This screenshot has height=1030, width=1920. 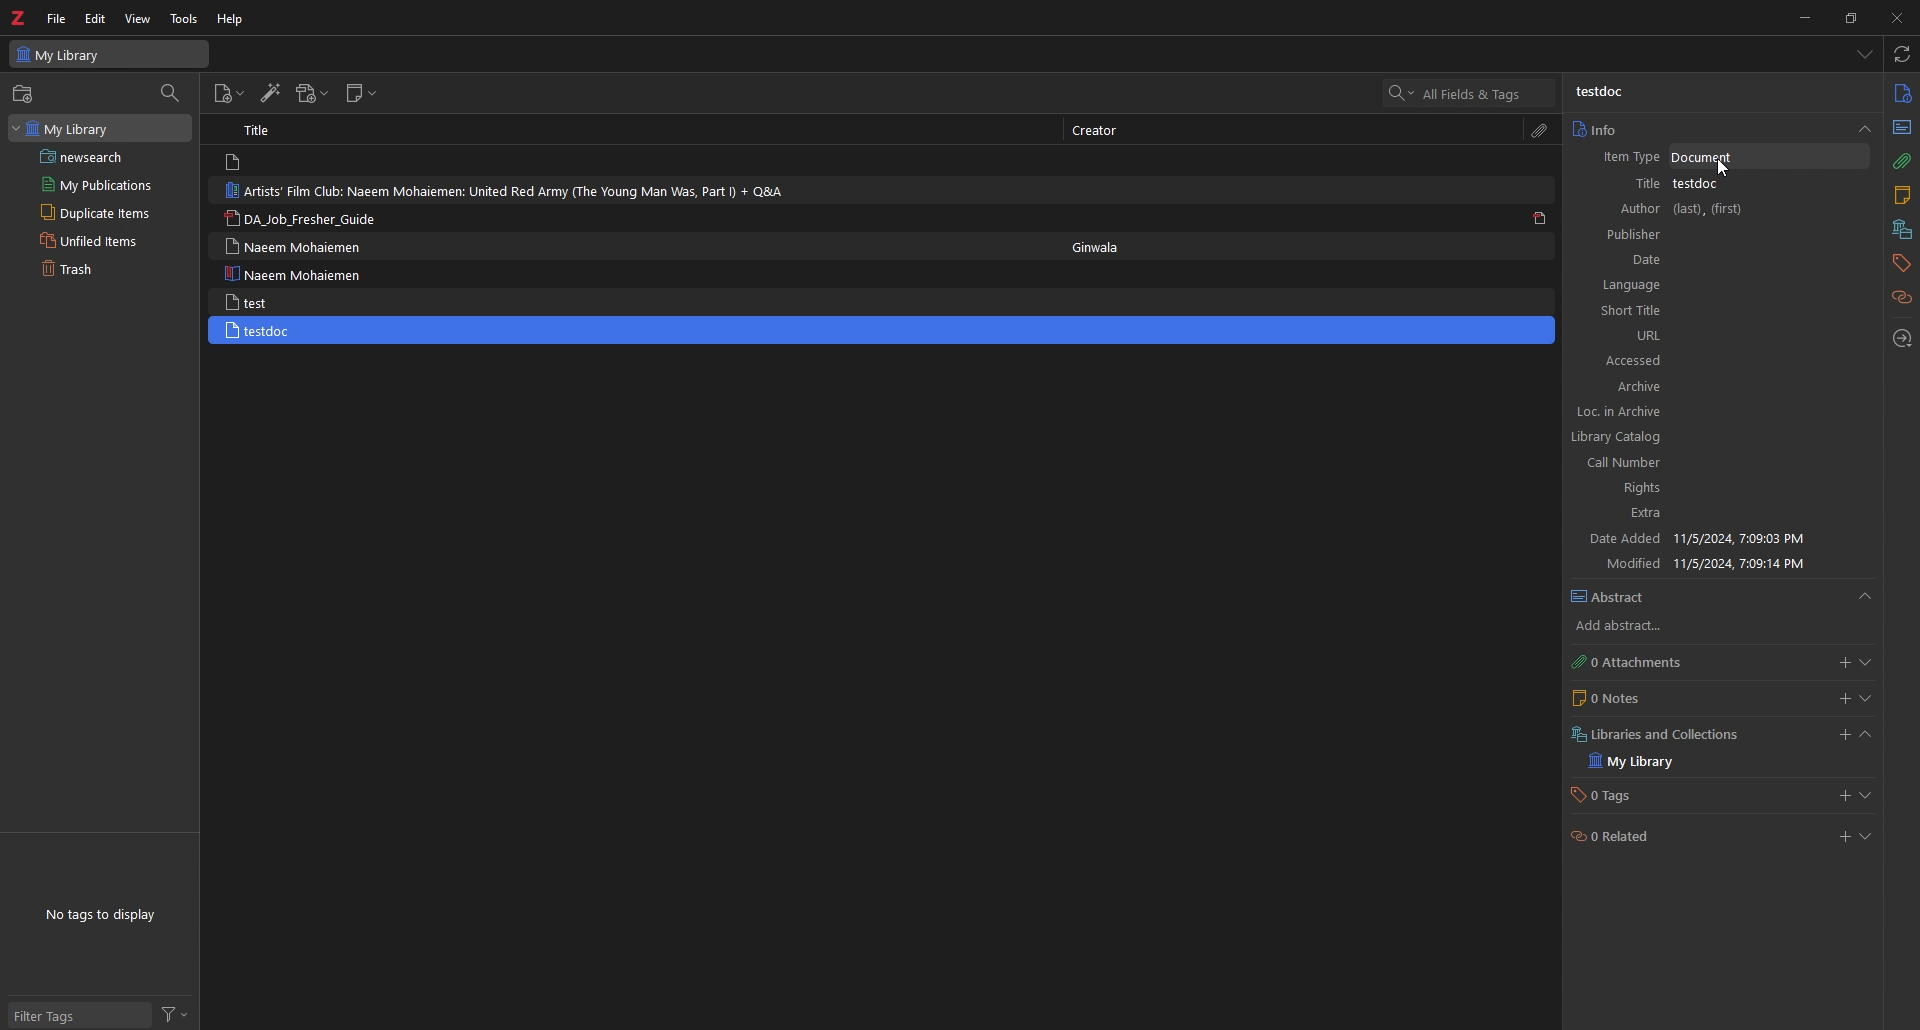 What do you see at coordinates (101, 157) in the screenshot?
I see `newsearch` at bounding box center [101, 157].